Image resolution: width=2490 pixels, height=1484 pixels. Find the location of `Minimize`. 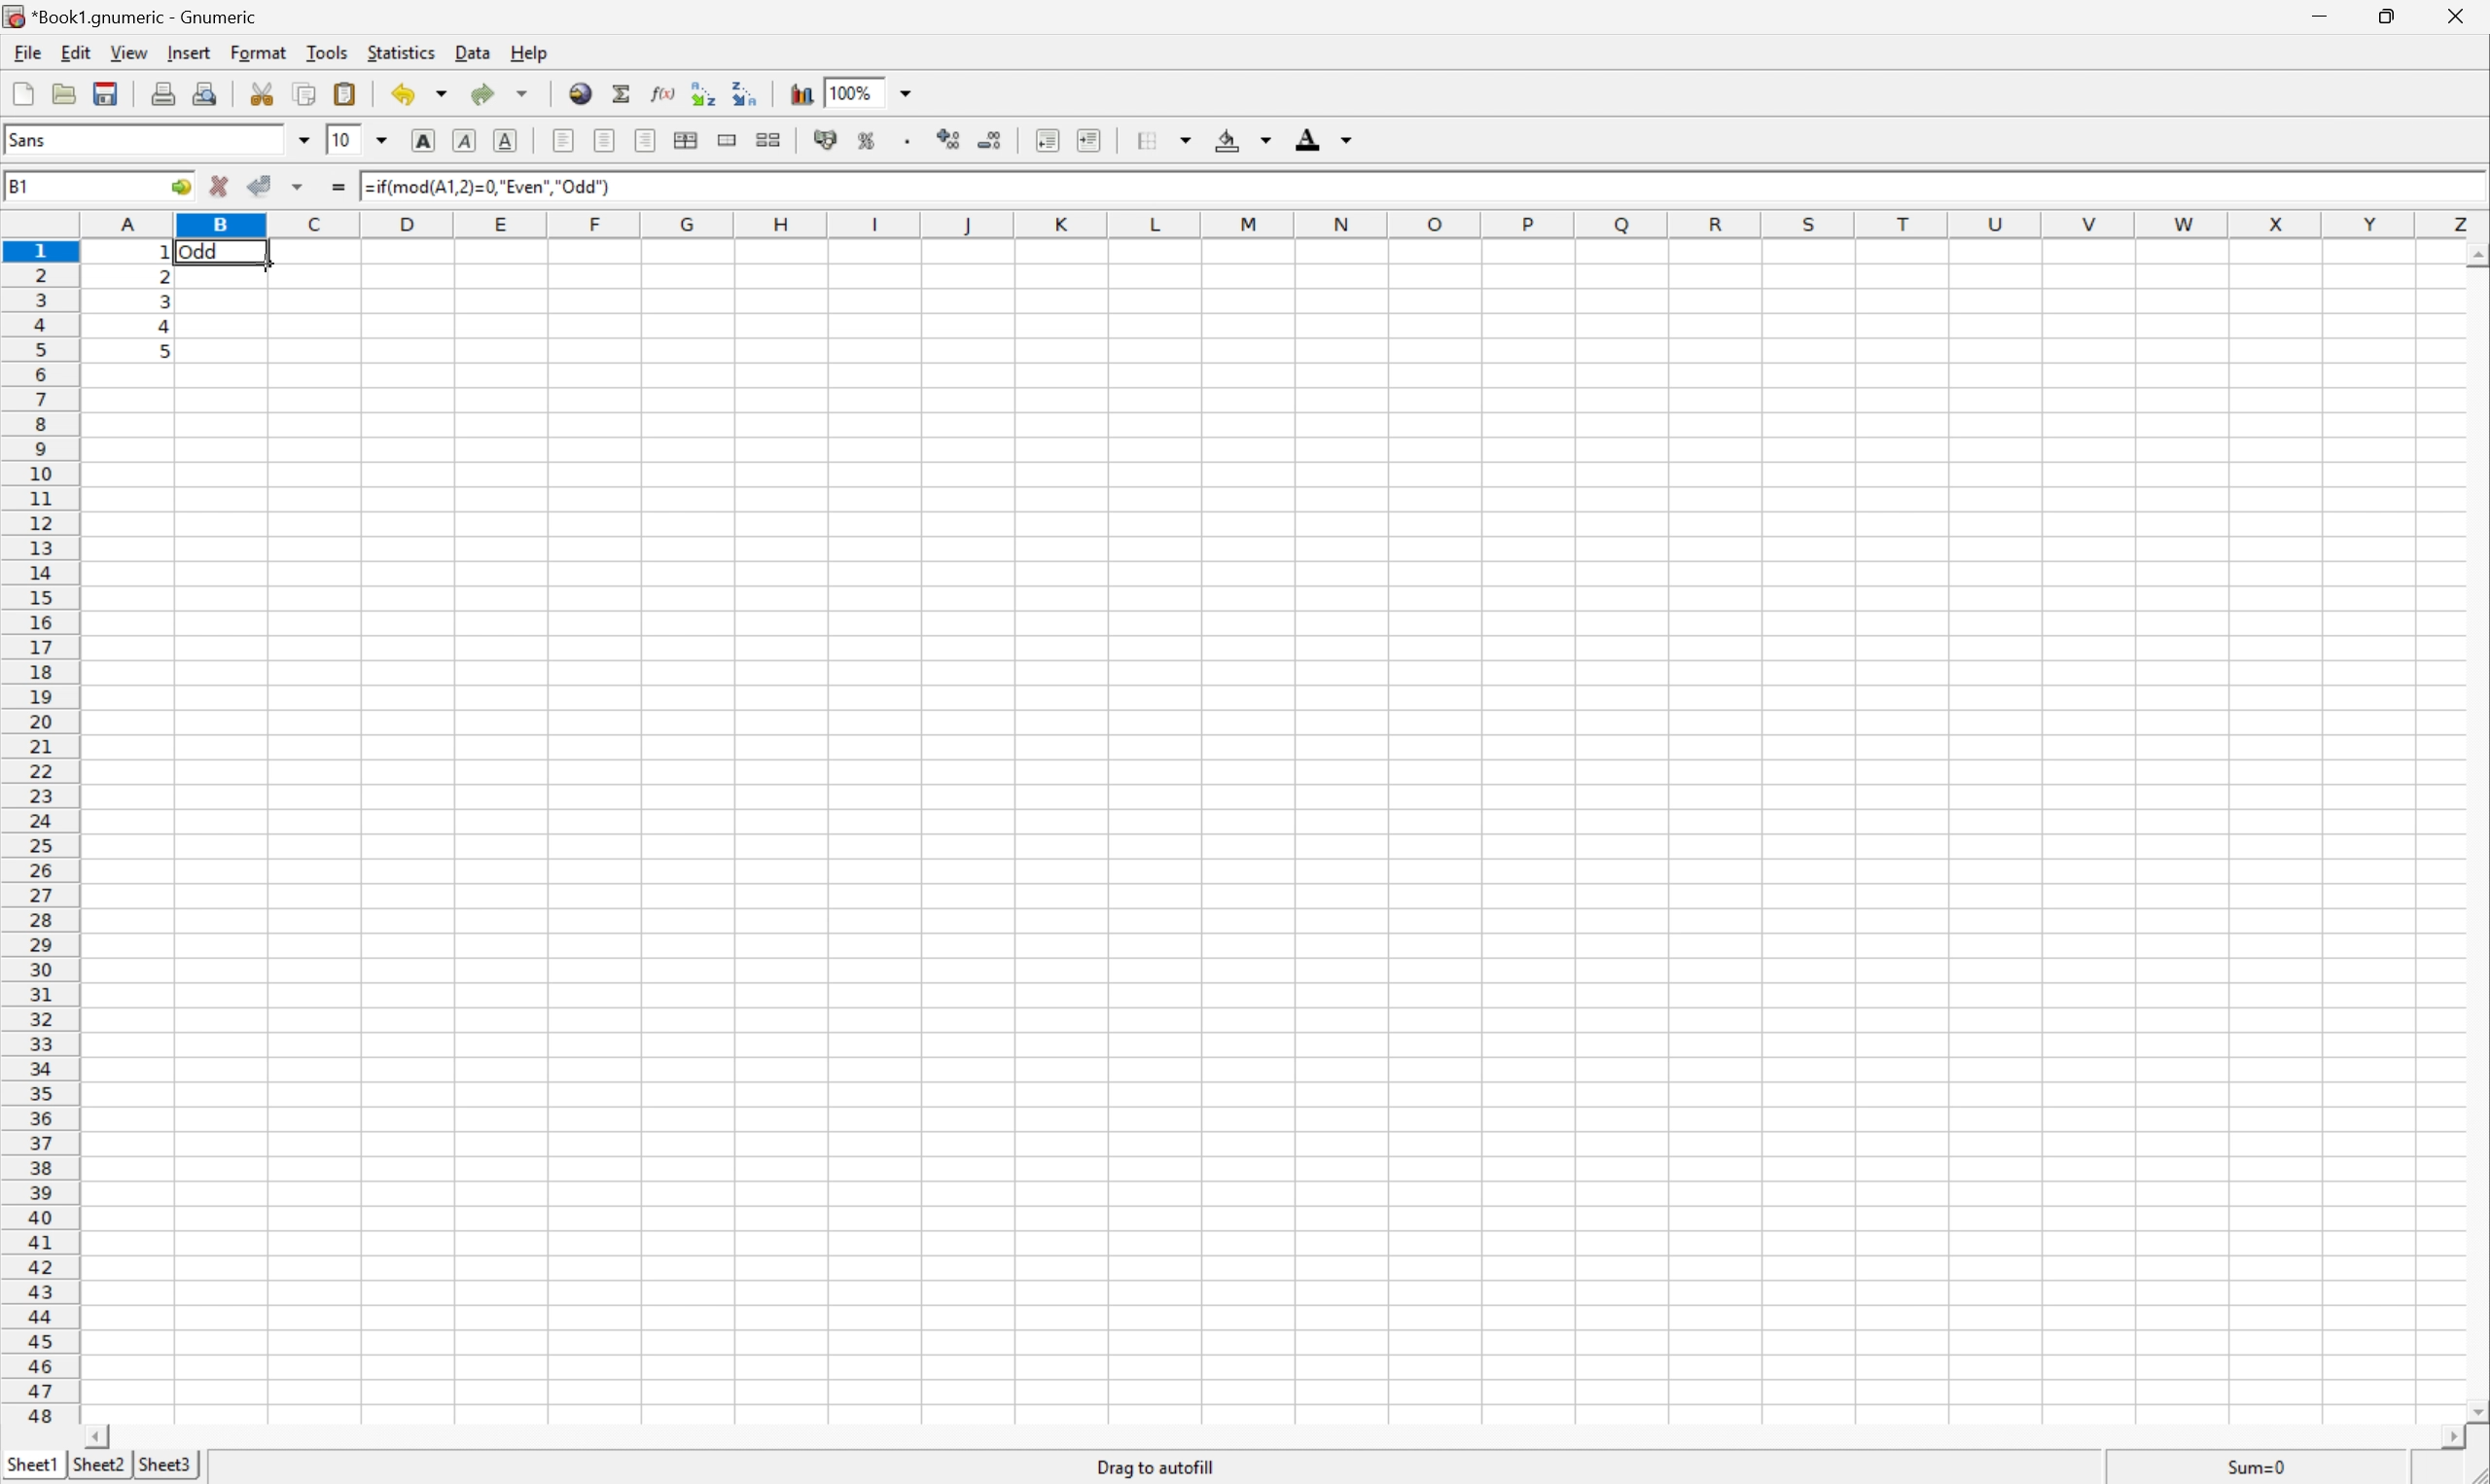

Minimize is located at coordinates (2324, 15).